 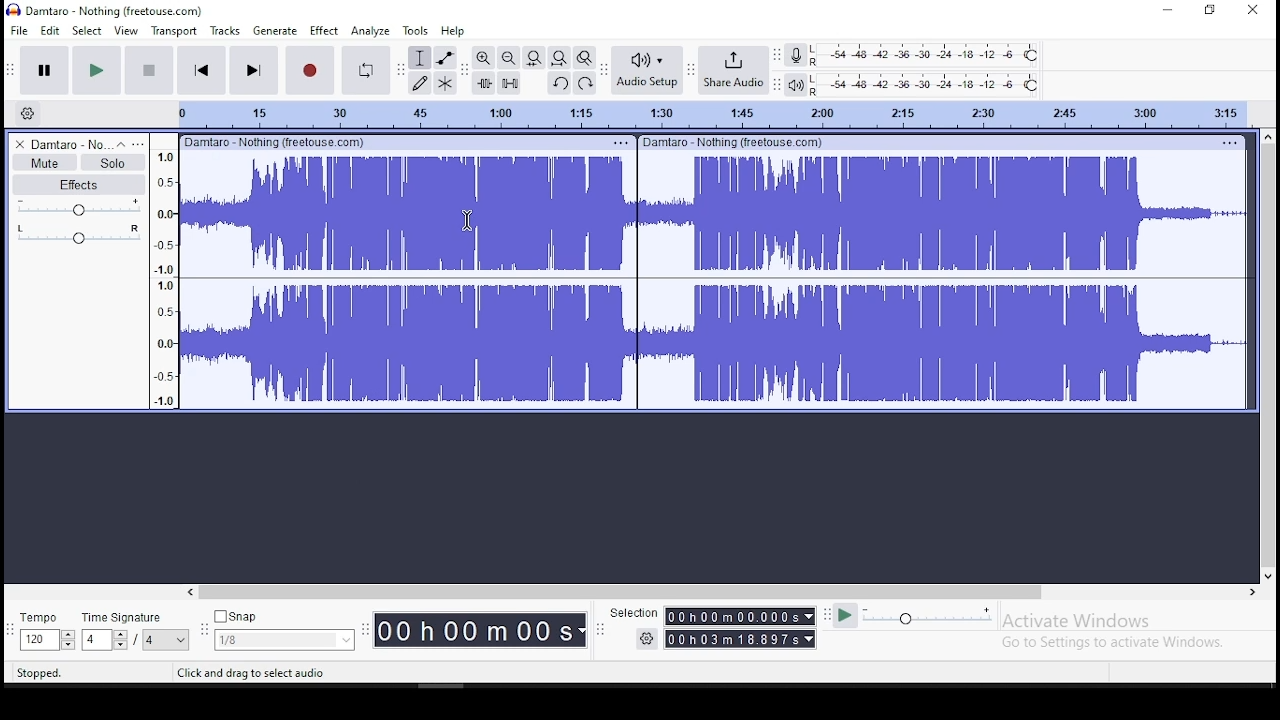 What do you see at coordinates (95, 70) in the screenshot?
I see `play` at bounding box center [95, 70].